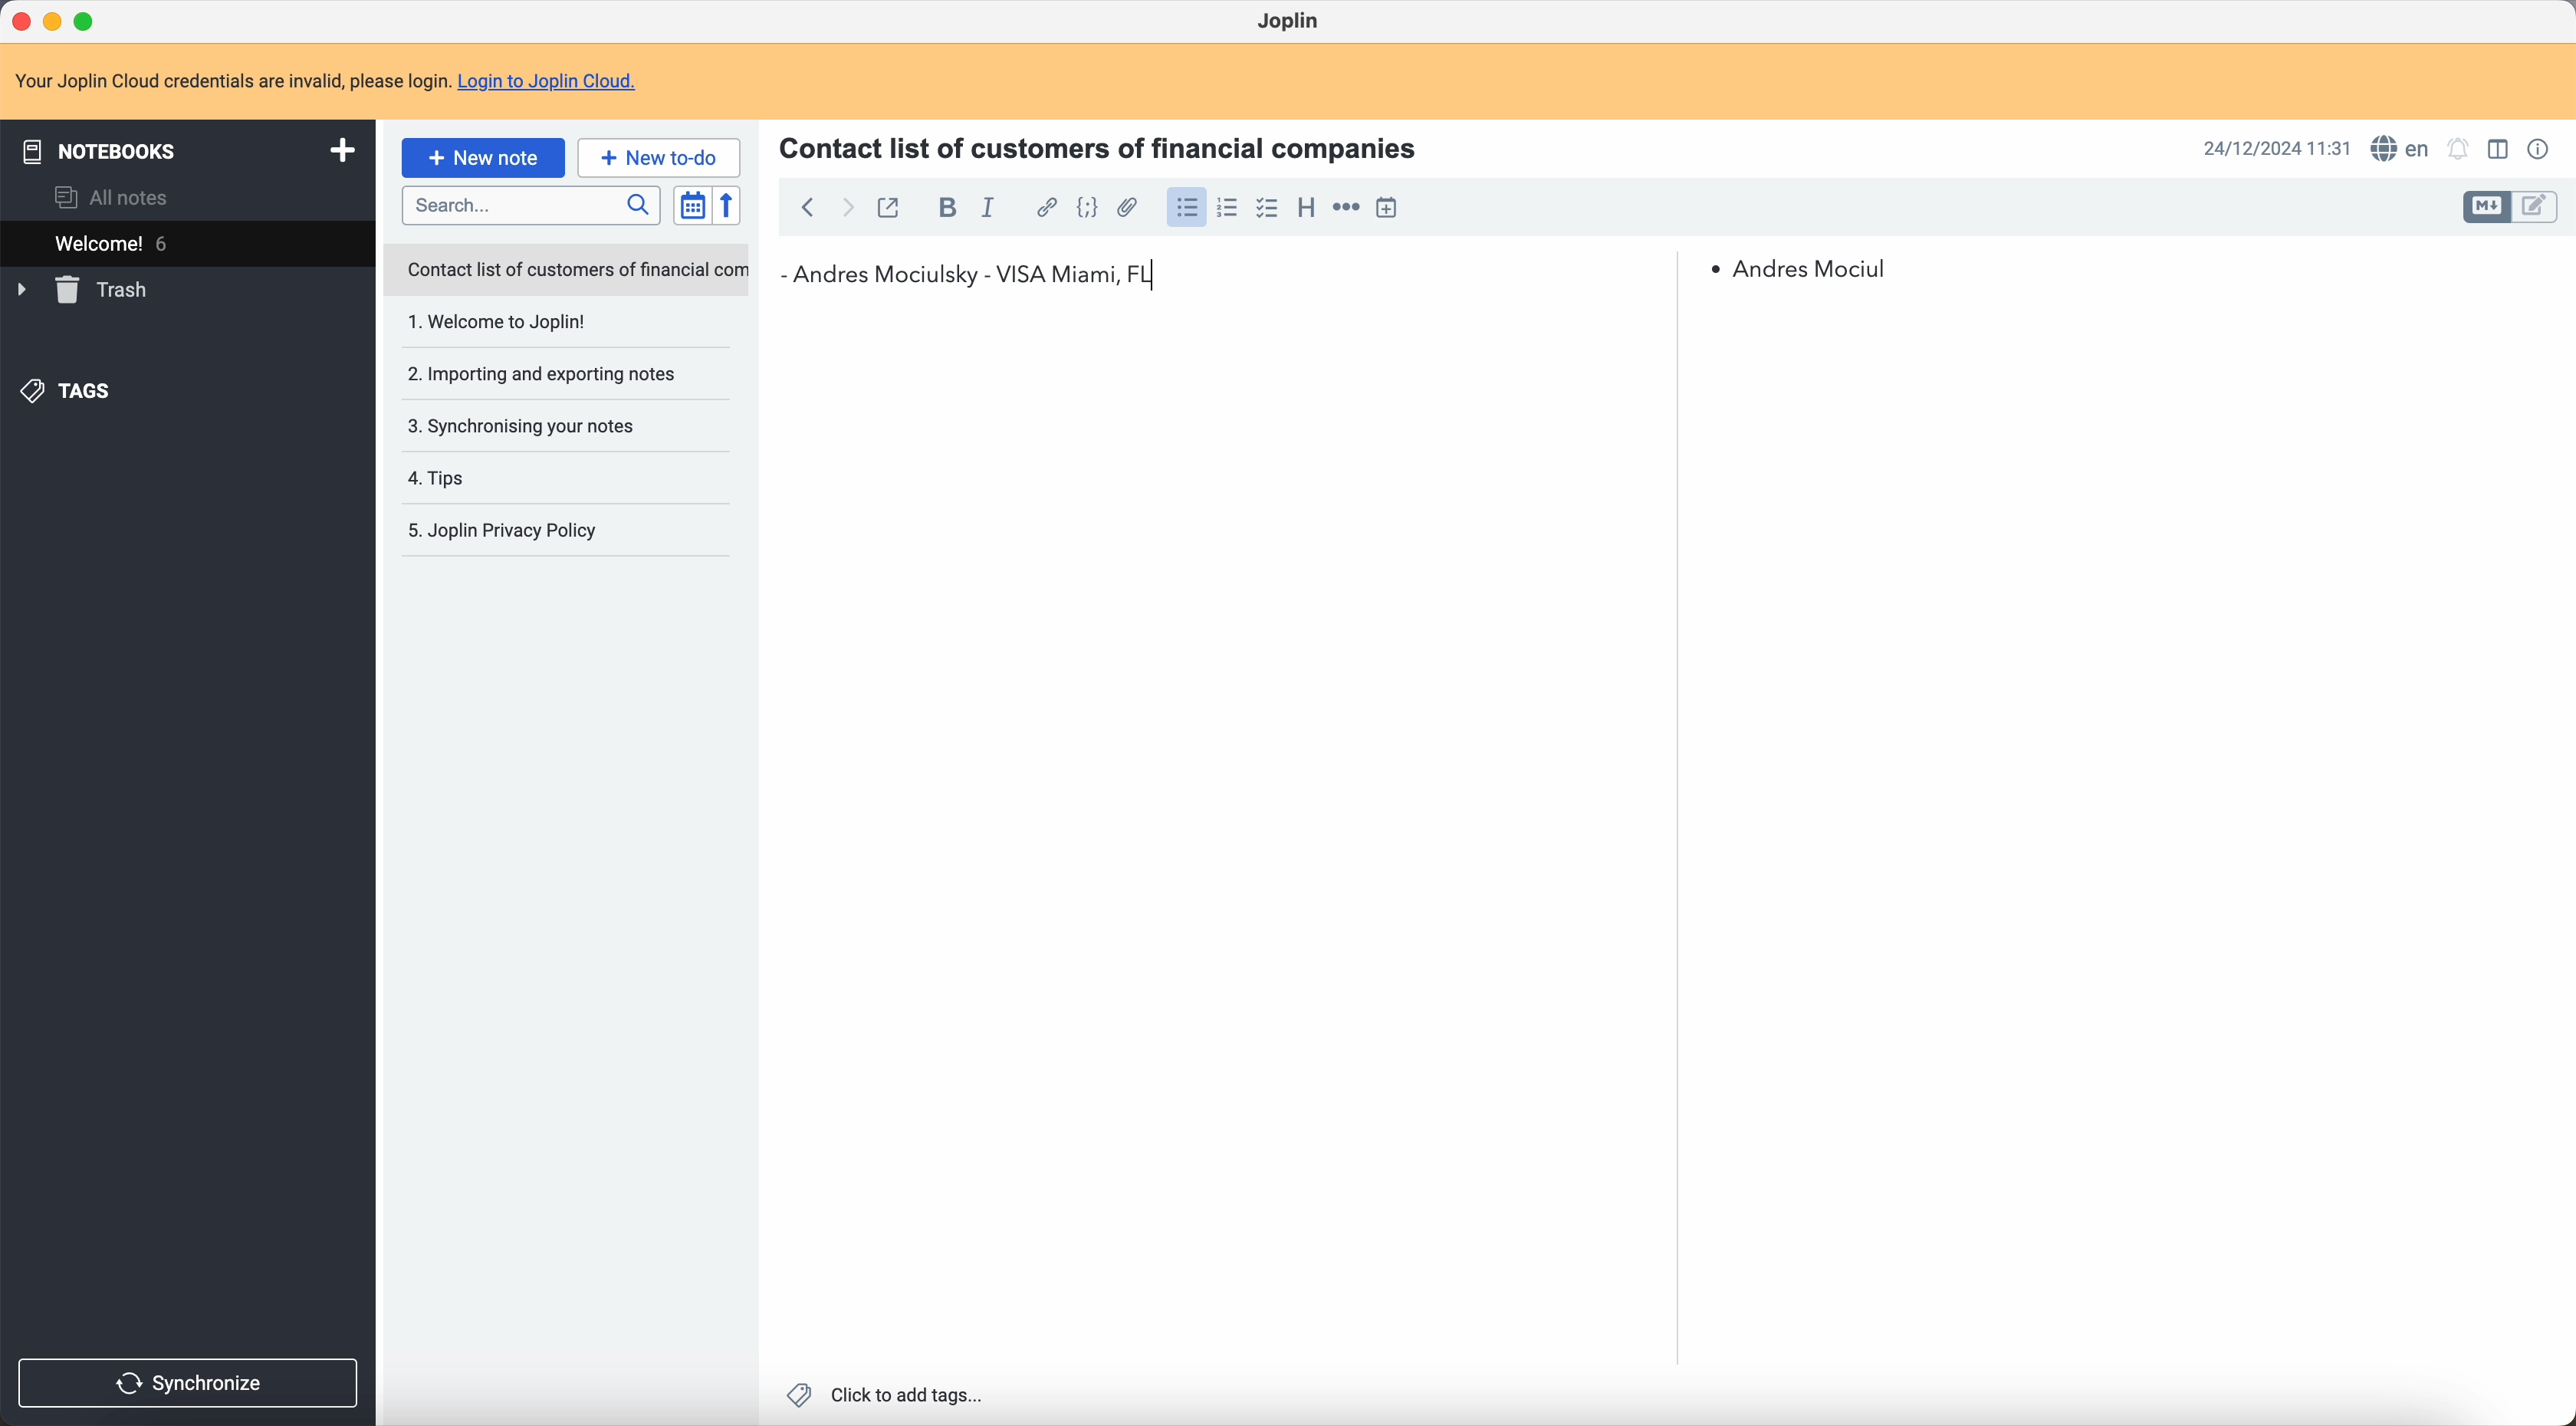 This screenshot has width=2576, height=1426. I want to click on 4. Tips, so click(498, 478).